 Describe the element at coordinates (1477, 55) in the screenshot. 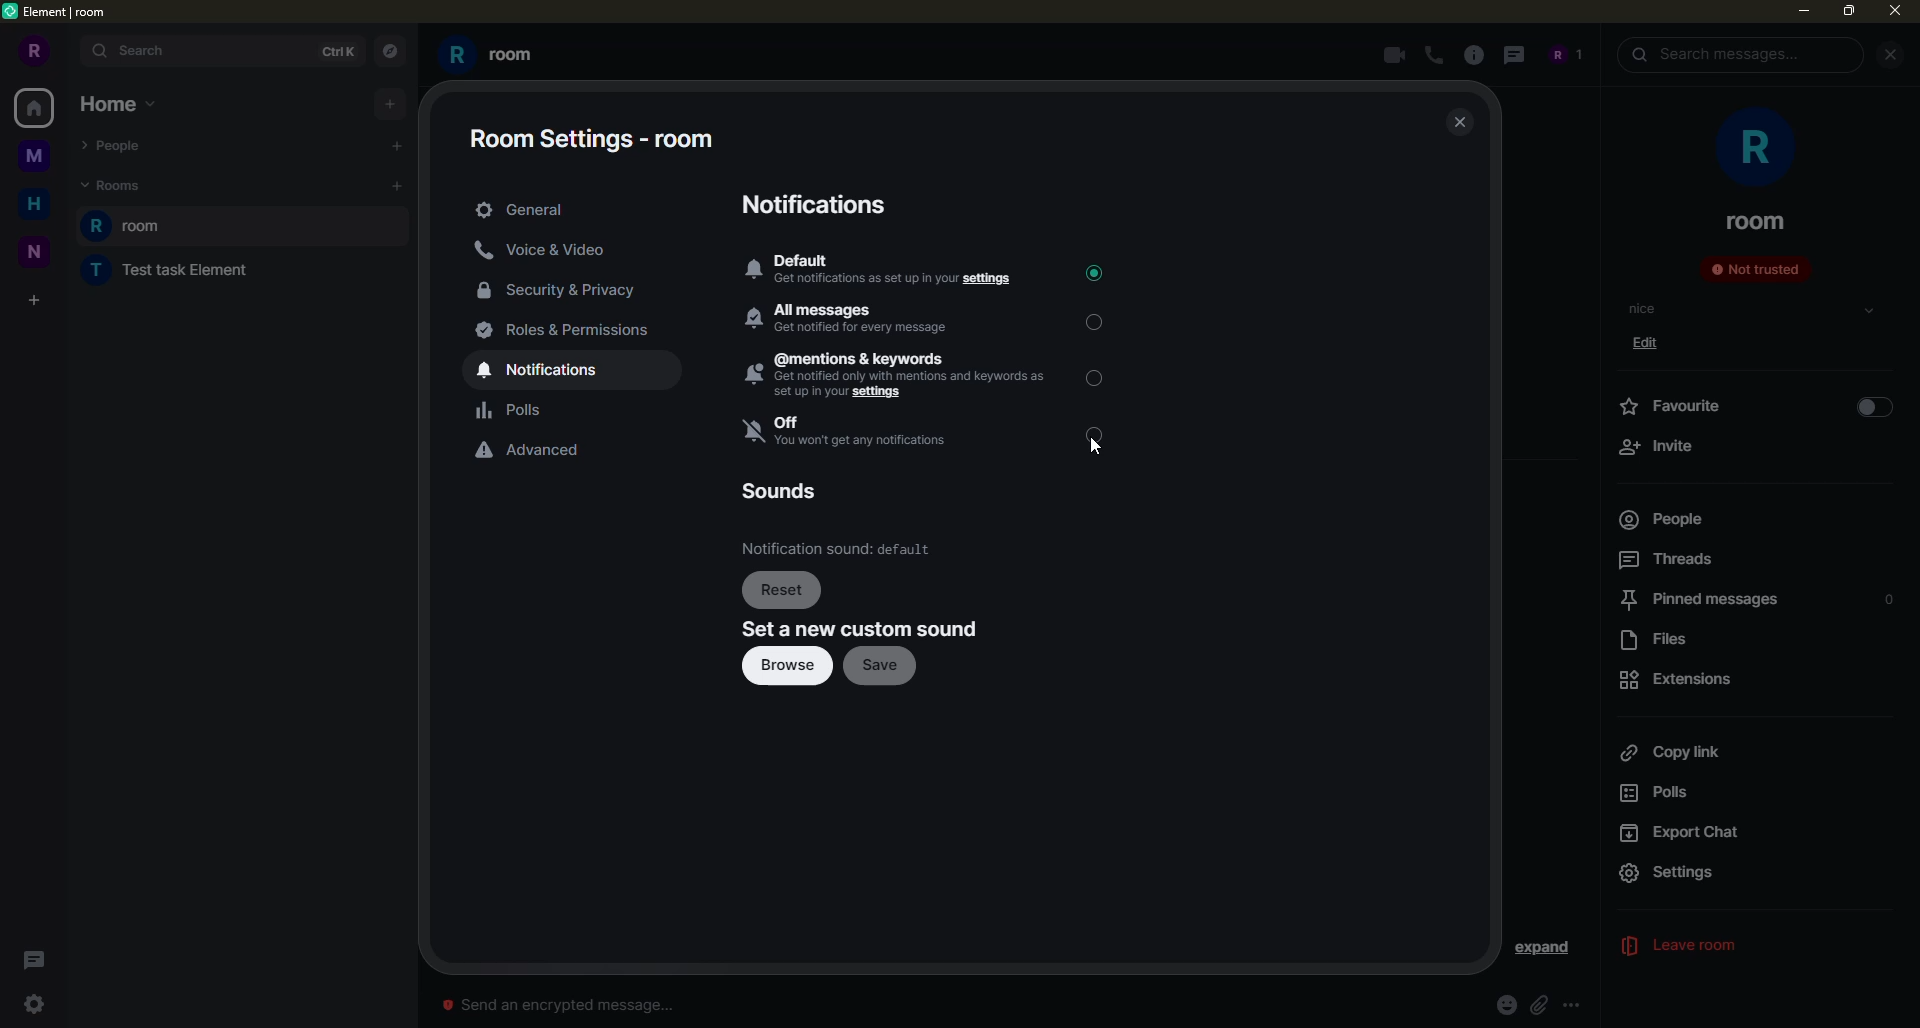

I see `info` at that location.